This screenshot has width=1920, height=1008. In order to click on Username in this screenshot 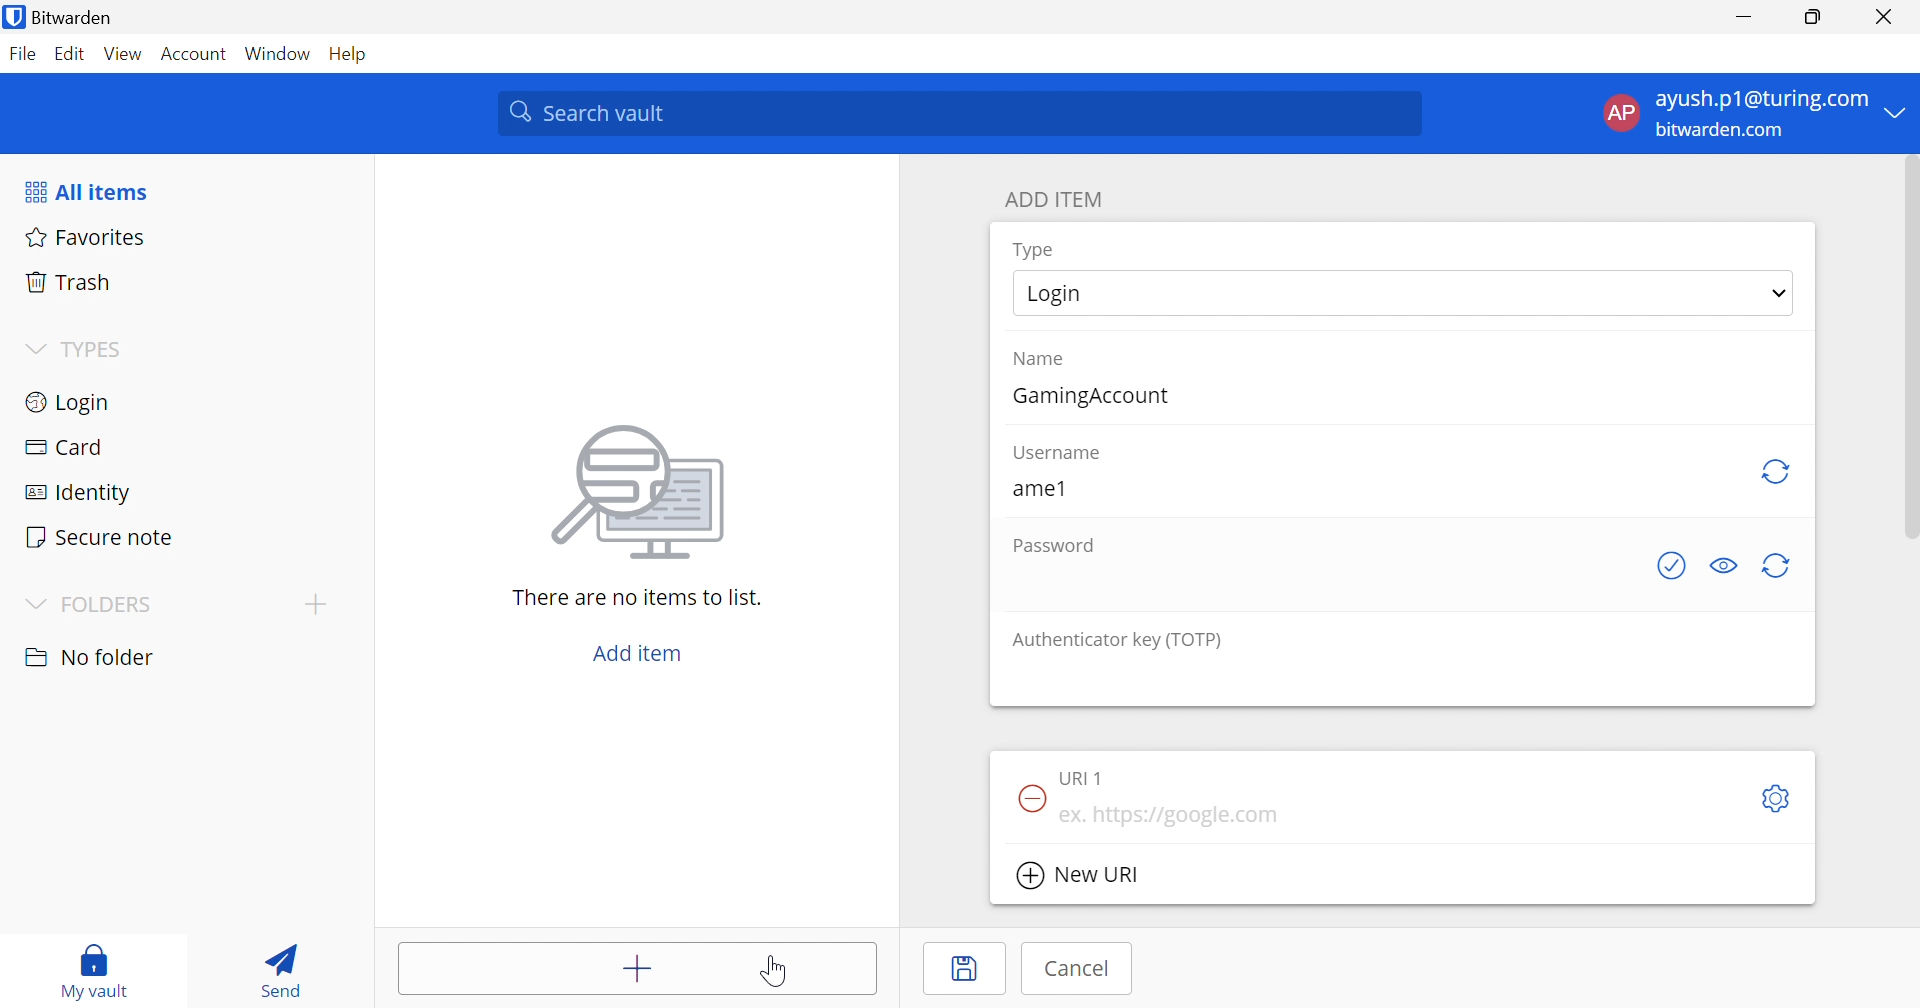, I will do `click(1060, 454)`.